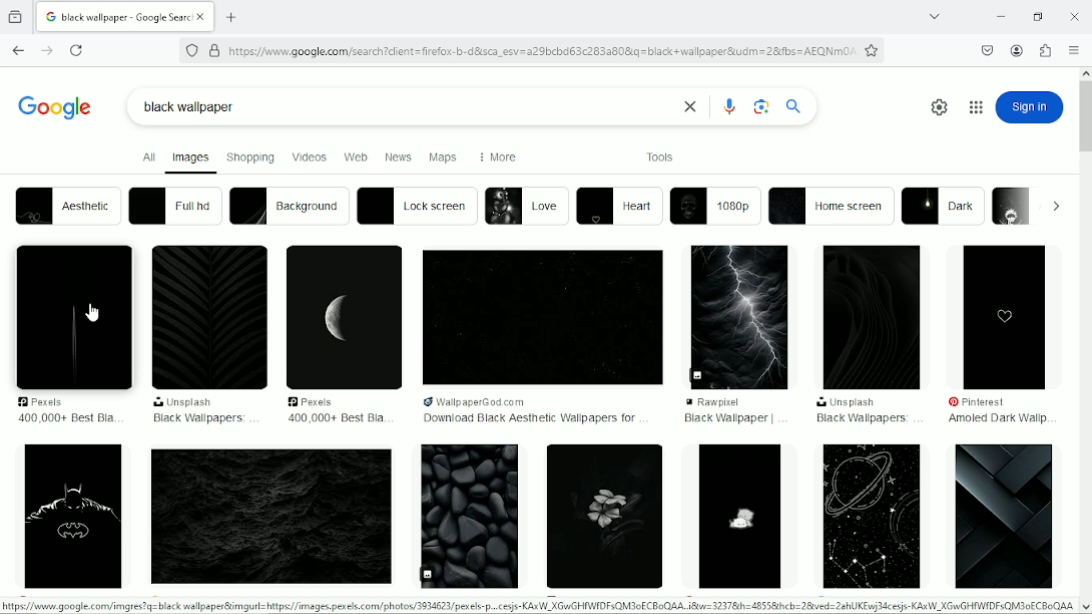  I want to click on pexels, so click(316, 401).